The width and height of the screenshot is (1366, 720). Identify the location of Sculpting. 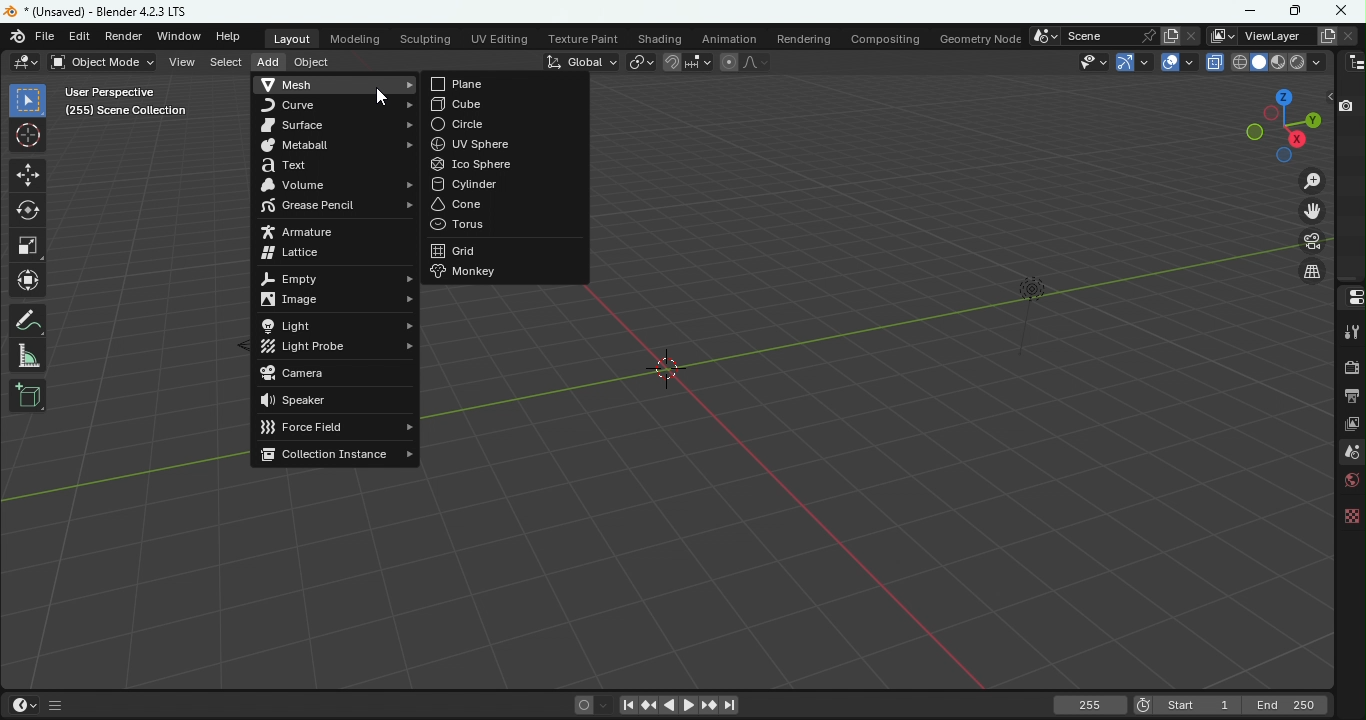
(426, 37).